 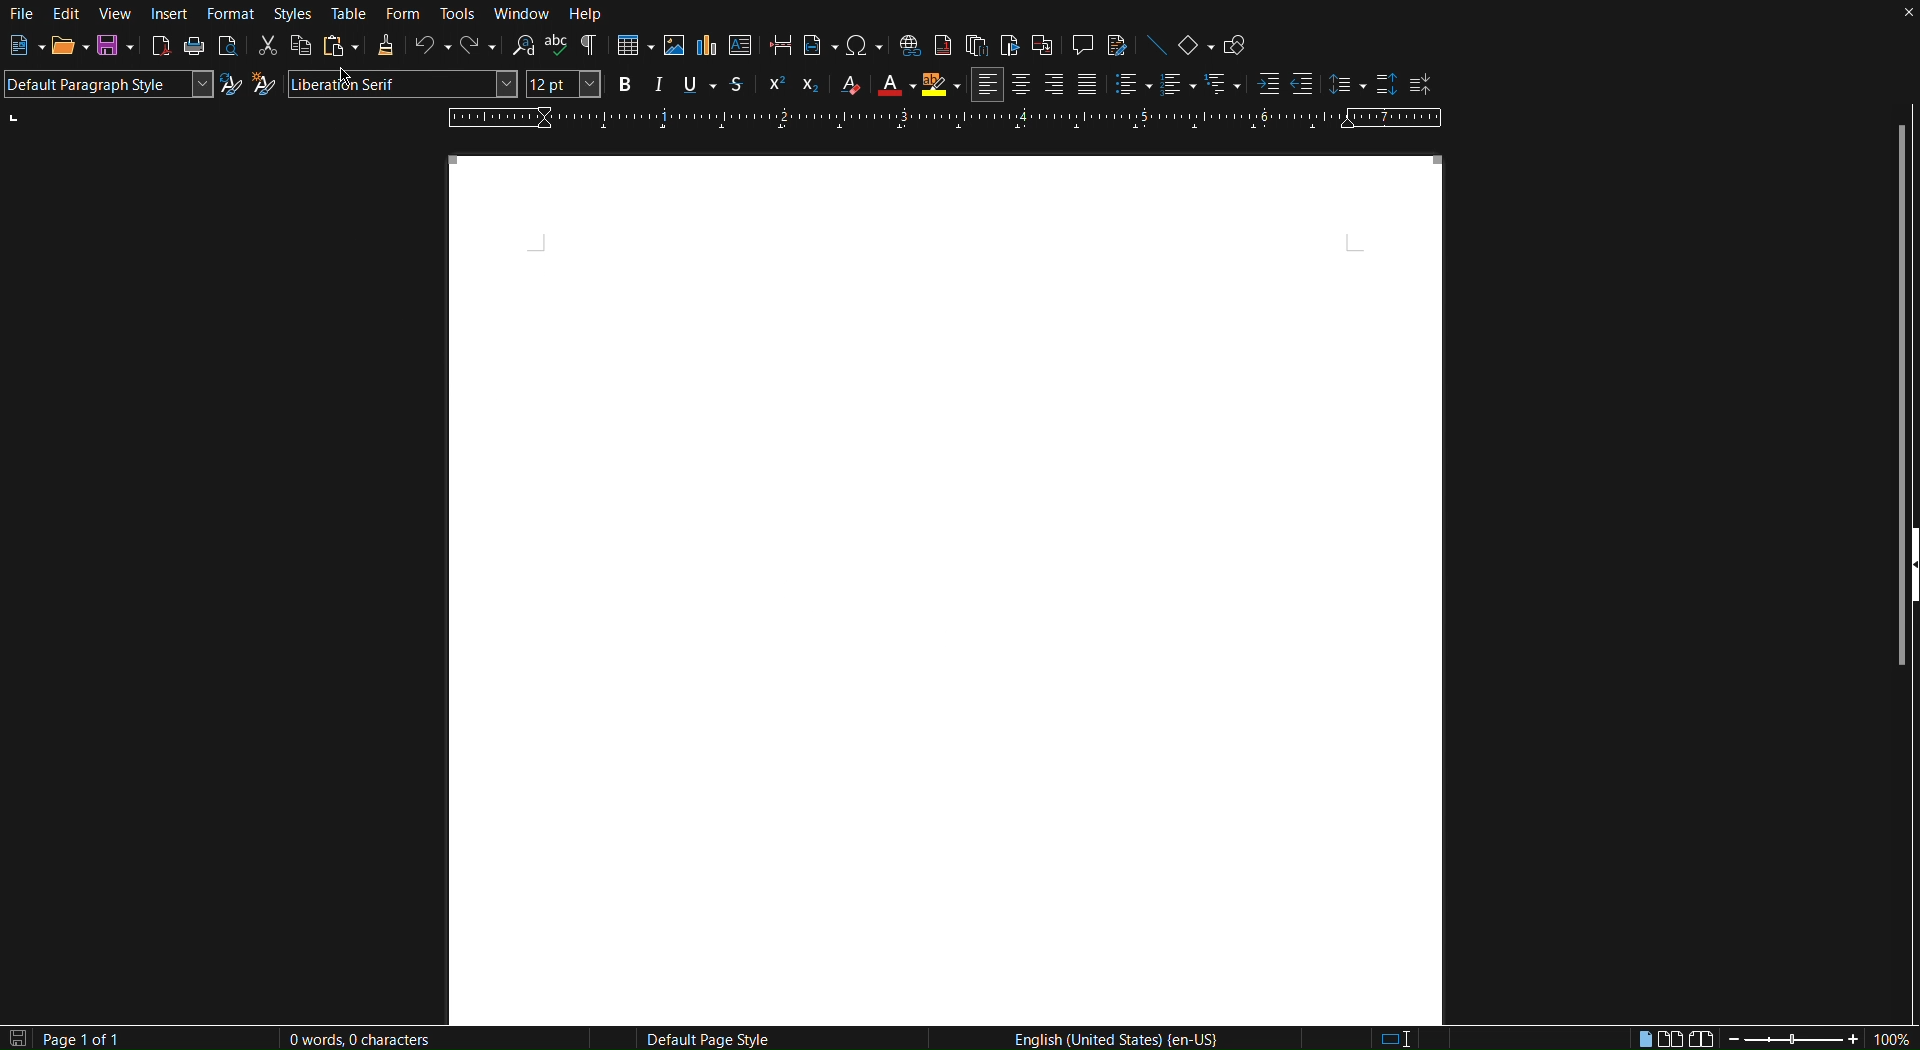 I want to click on Insert Cross-Reference, so click(x=1043, y=48).